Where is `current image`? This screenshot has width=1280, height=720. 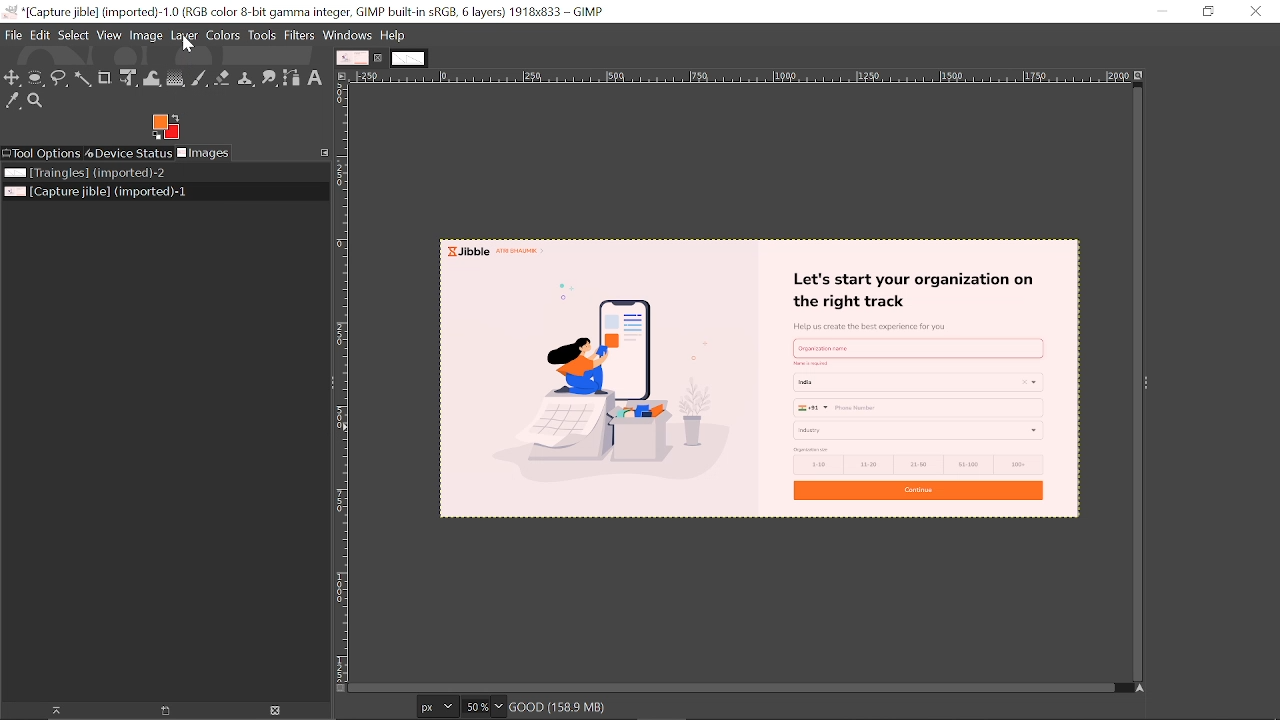 current image is located at coordinates (761, 381).